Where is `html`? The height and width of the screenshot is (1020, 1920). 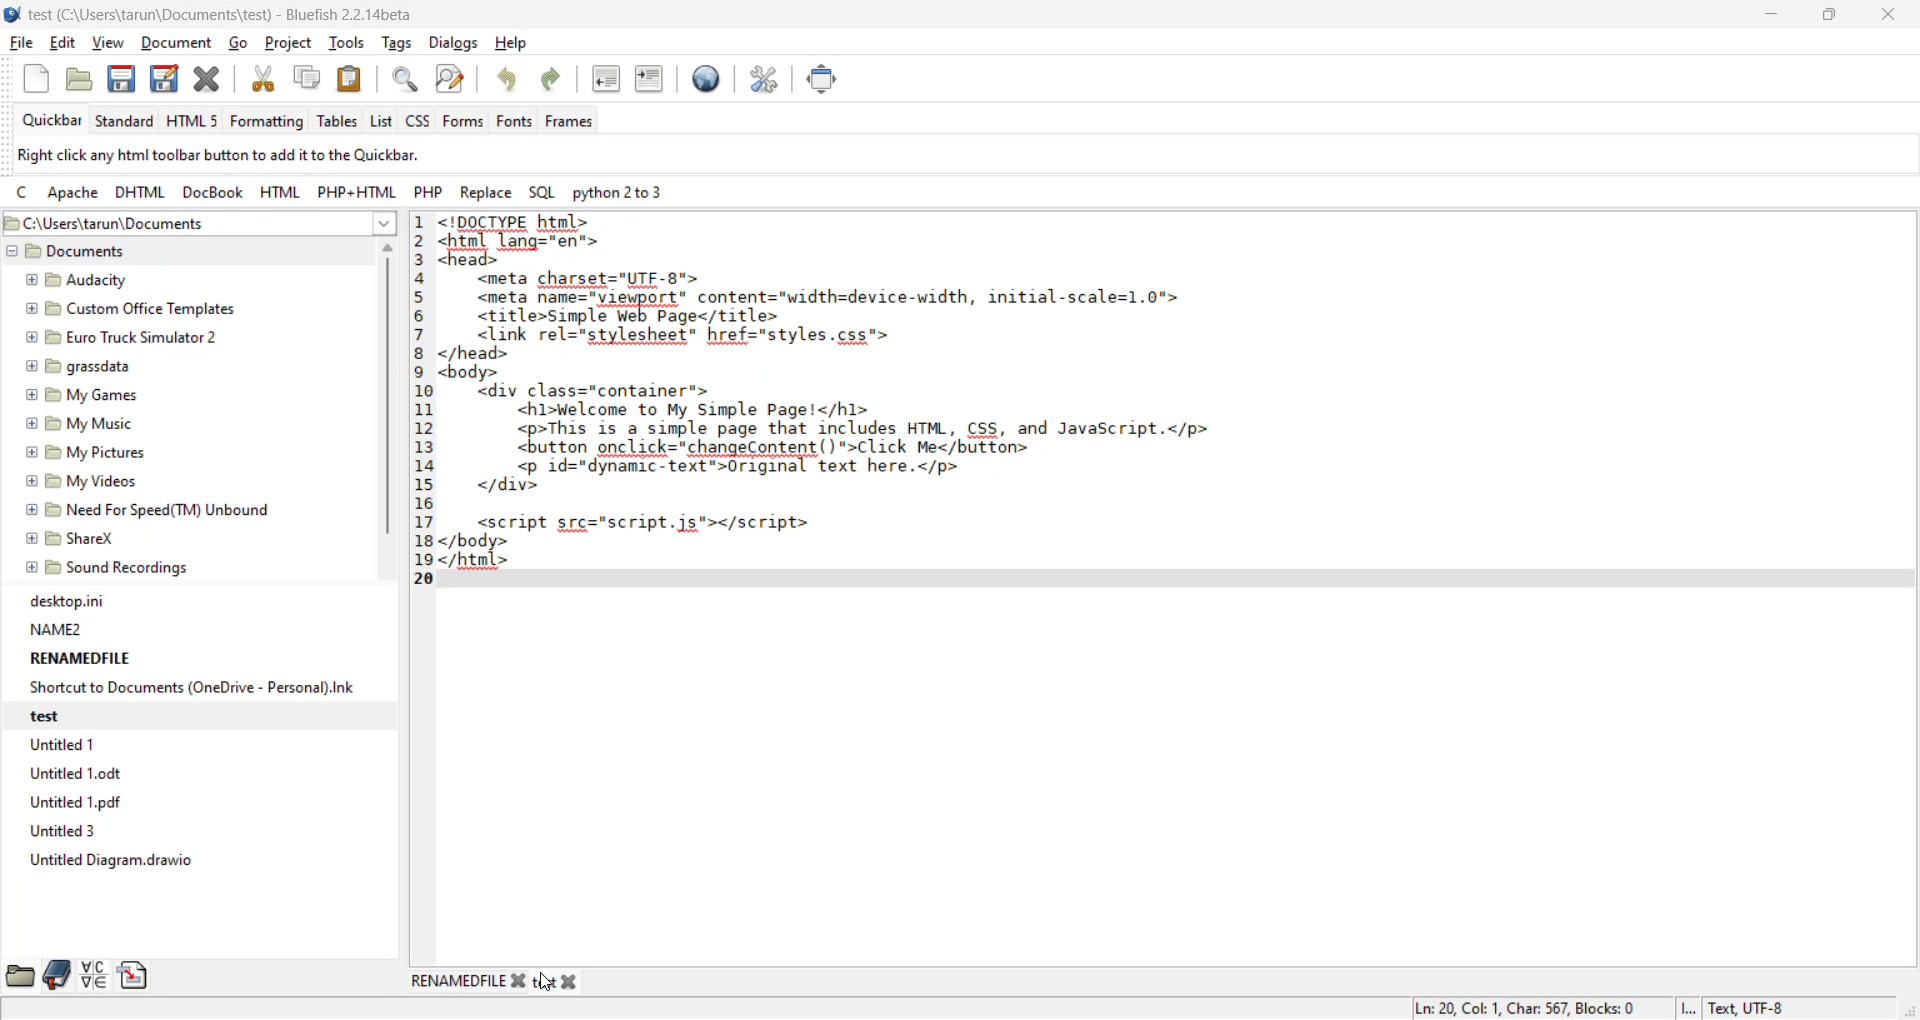 html is located at coordinates (280, 194).